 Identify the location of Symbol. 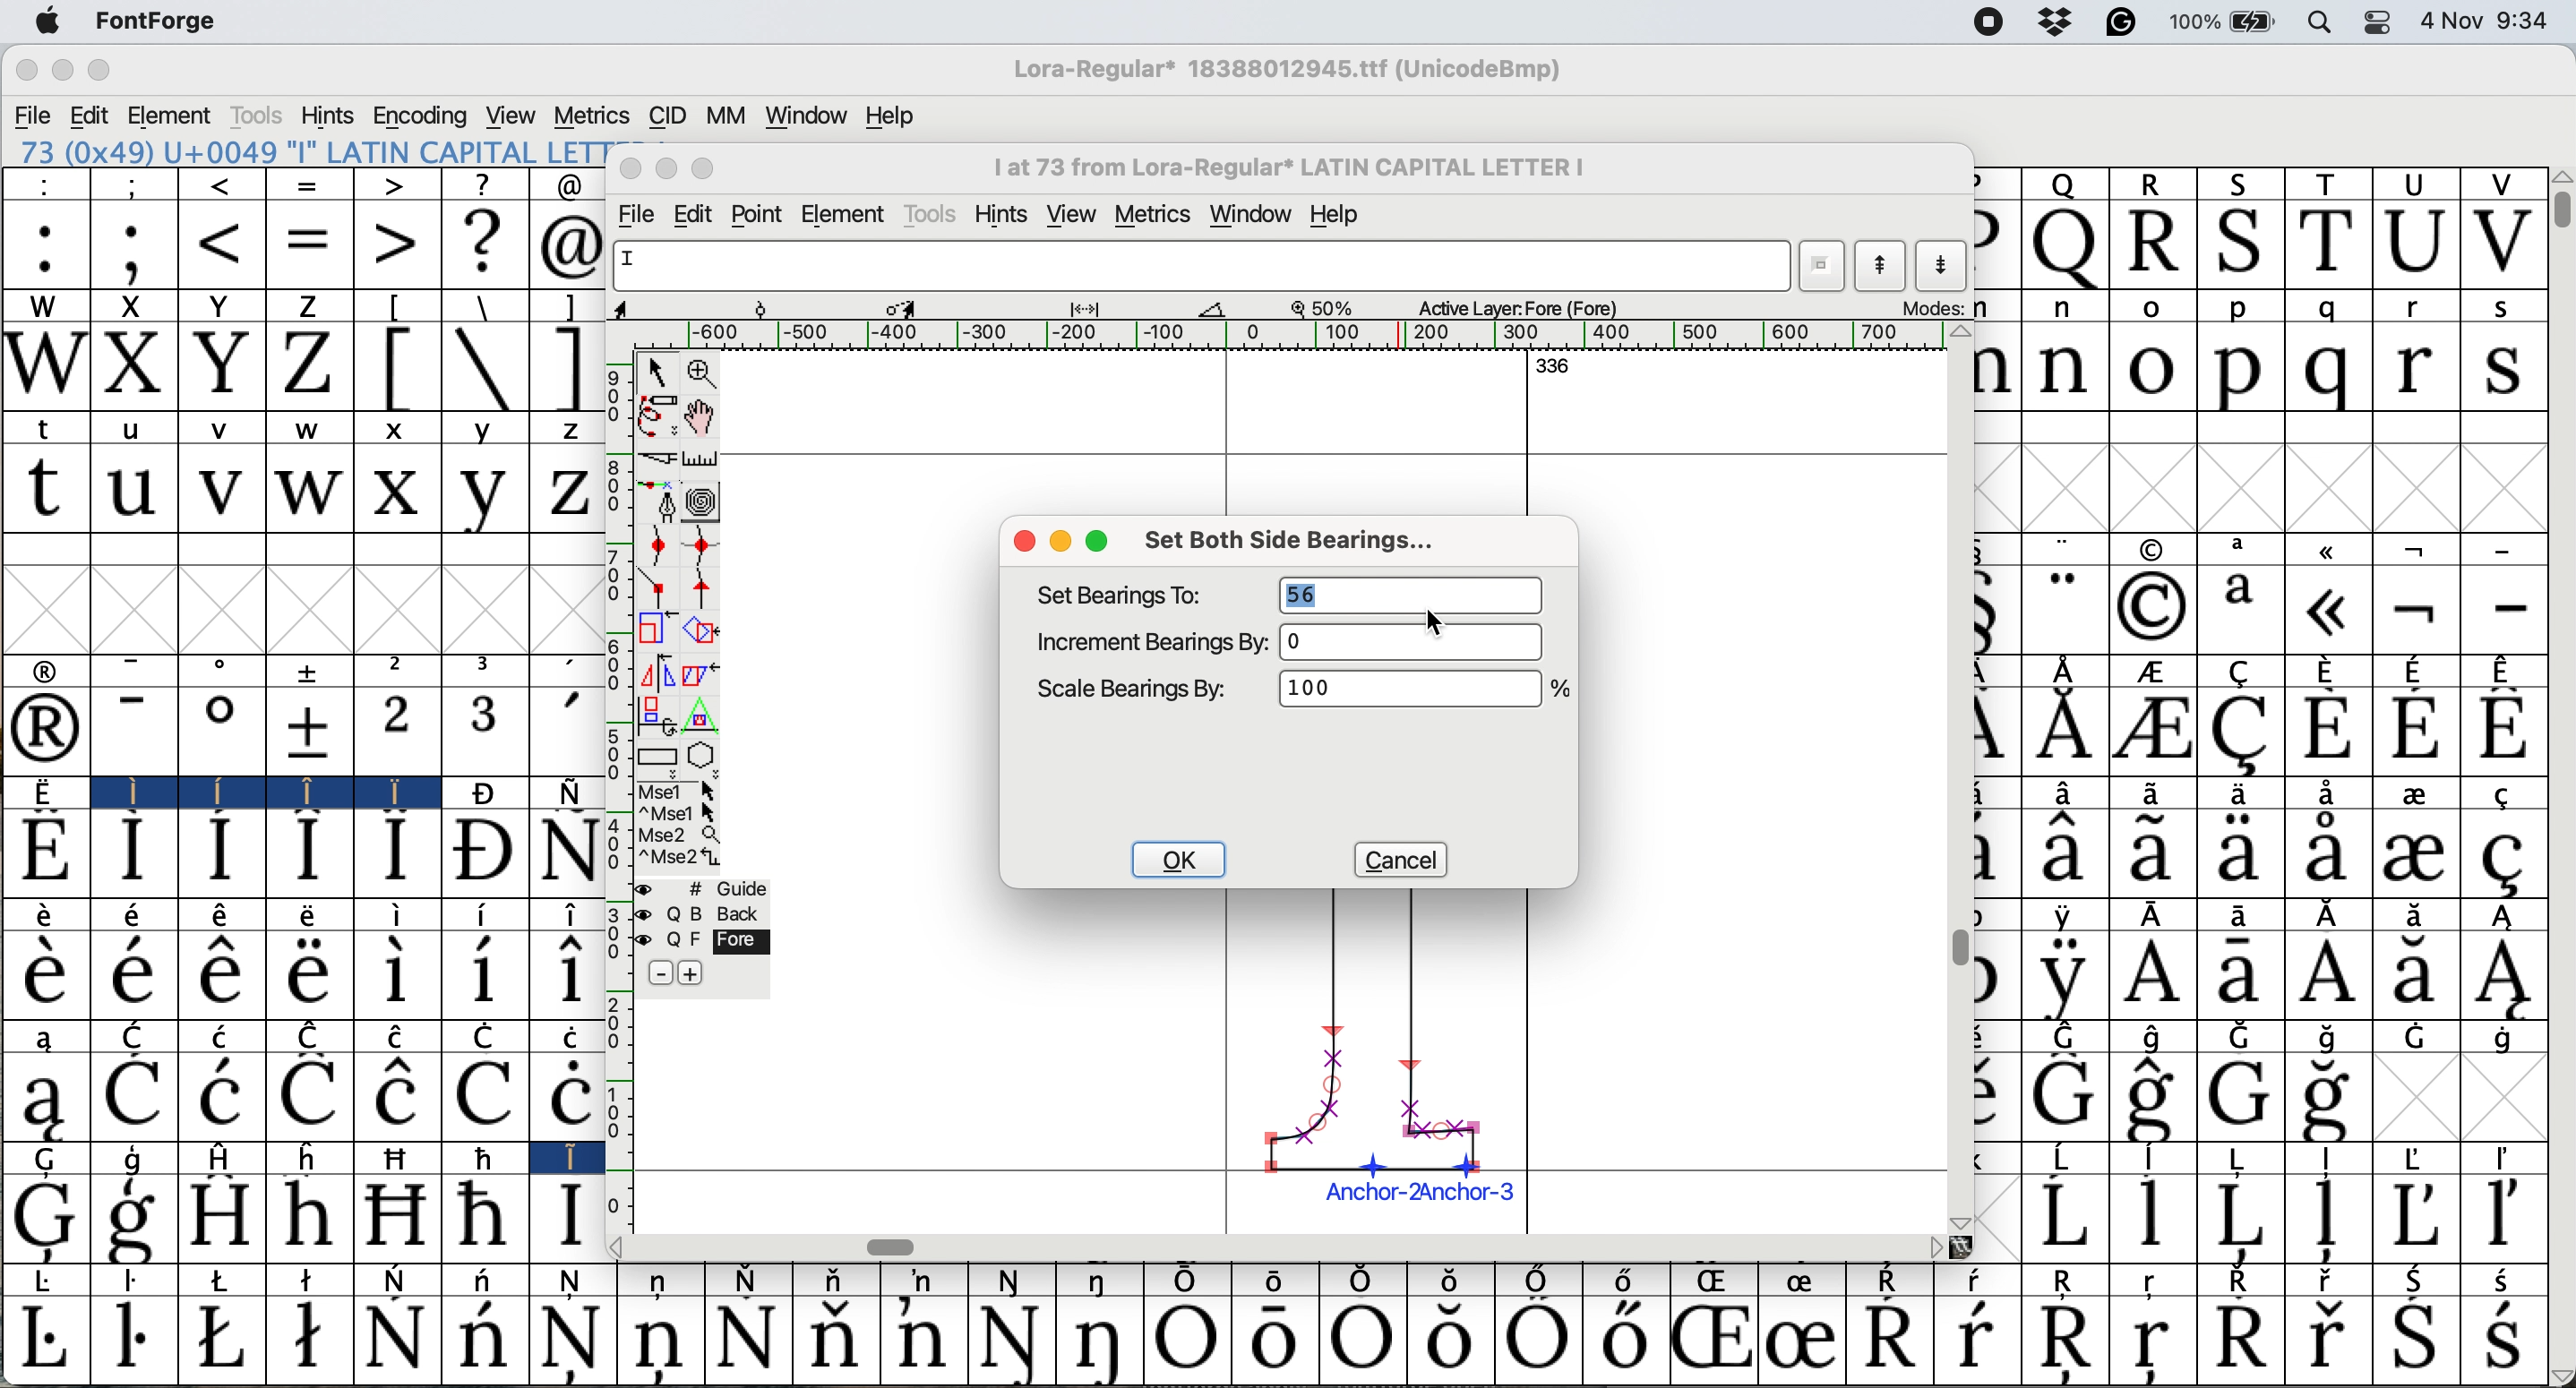
(219, 1095).